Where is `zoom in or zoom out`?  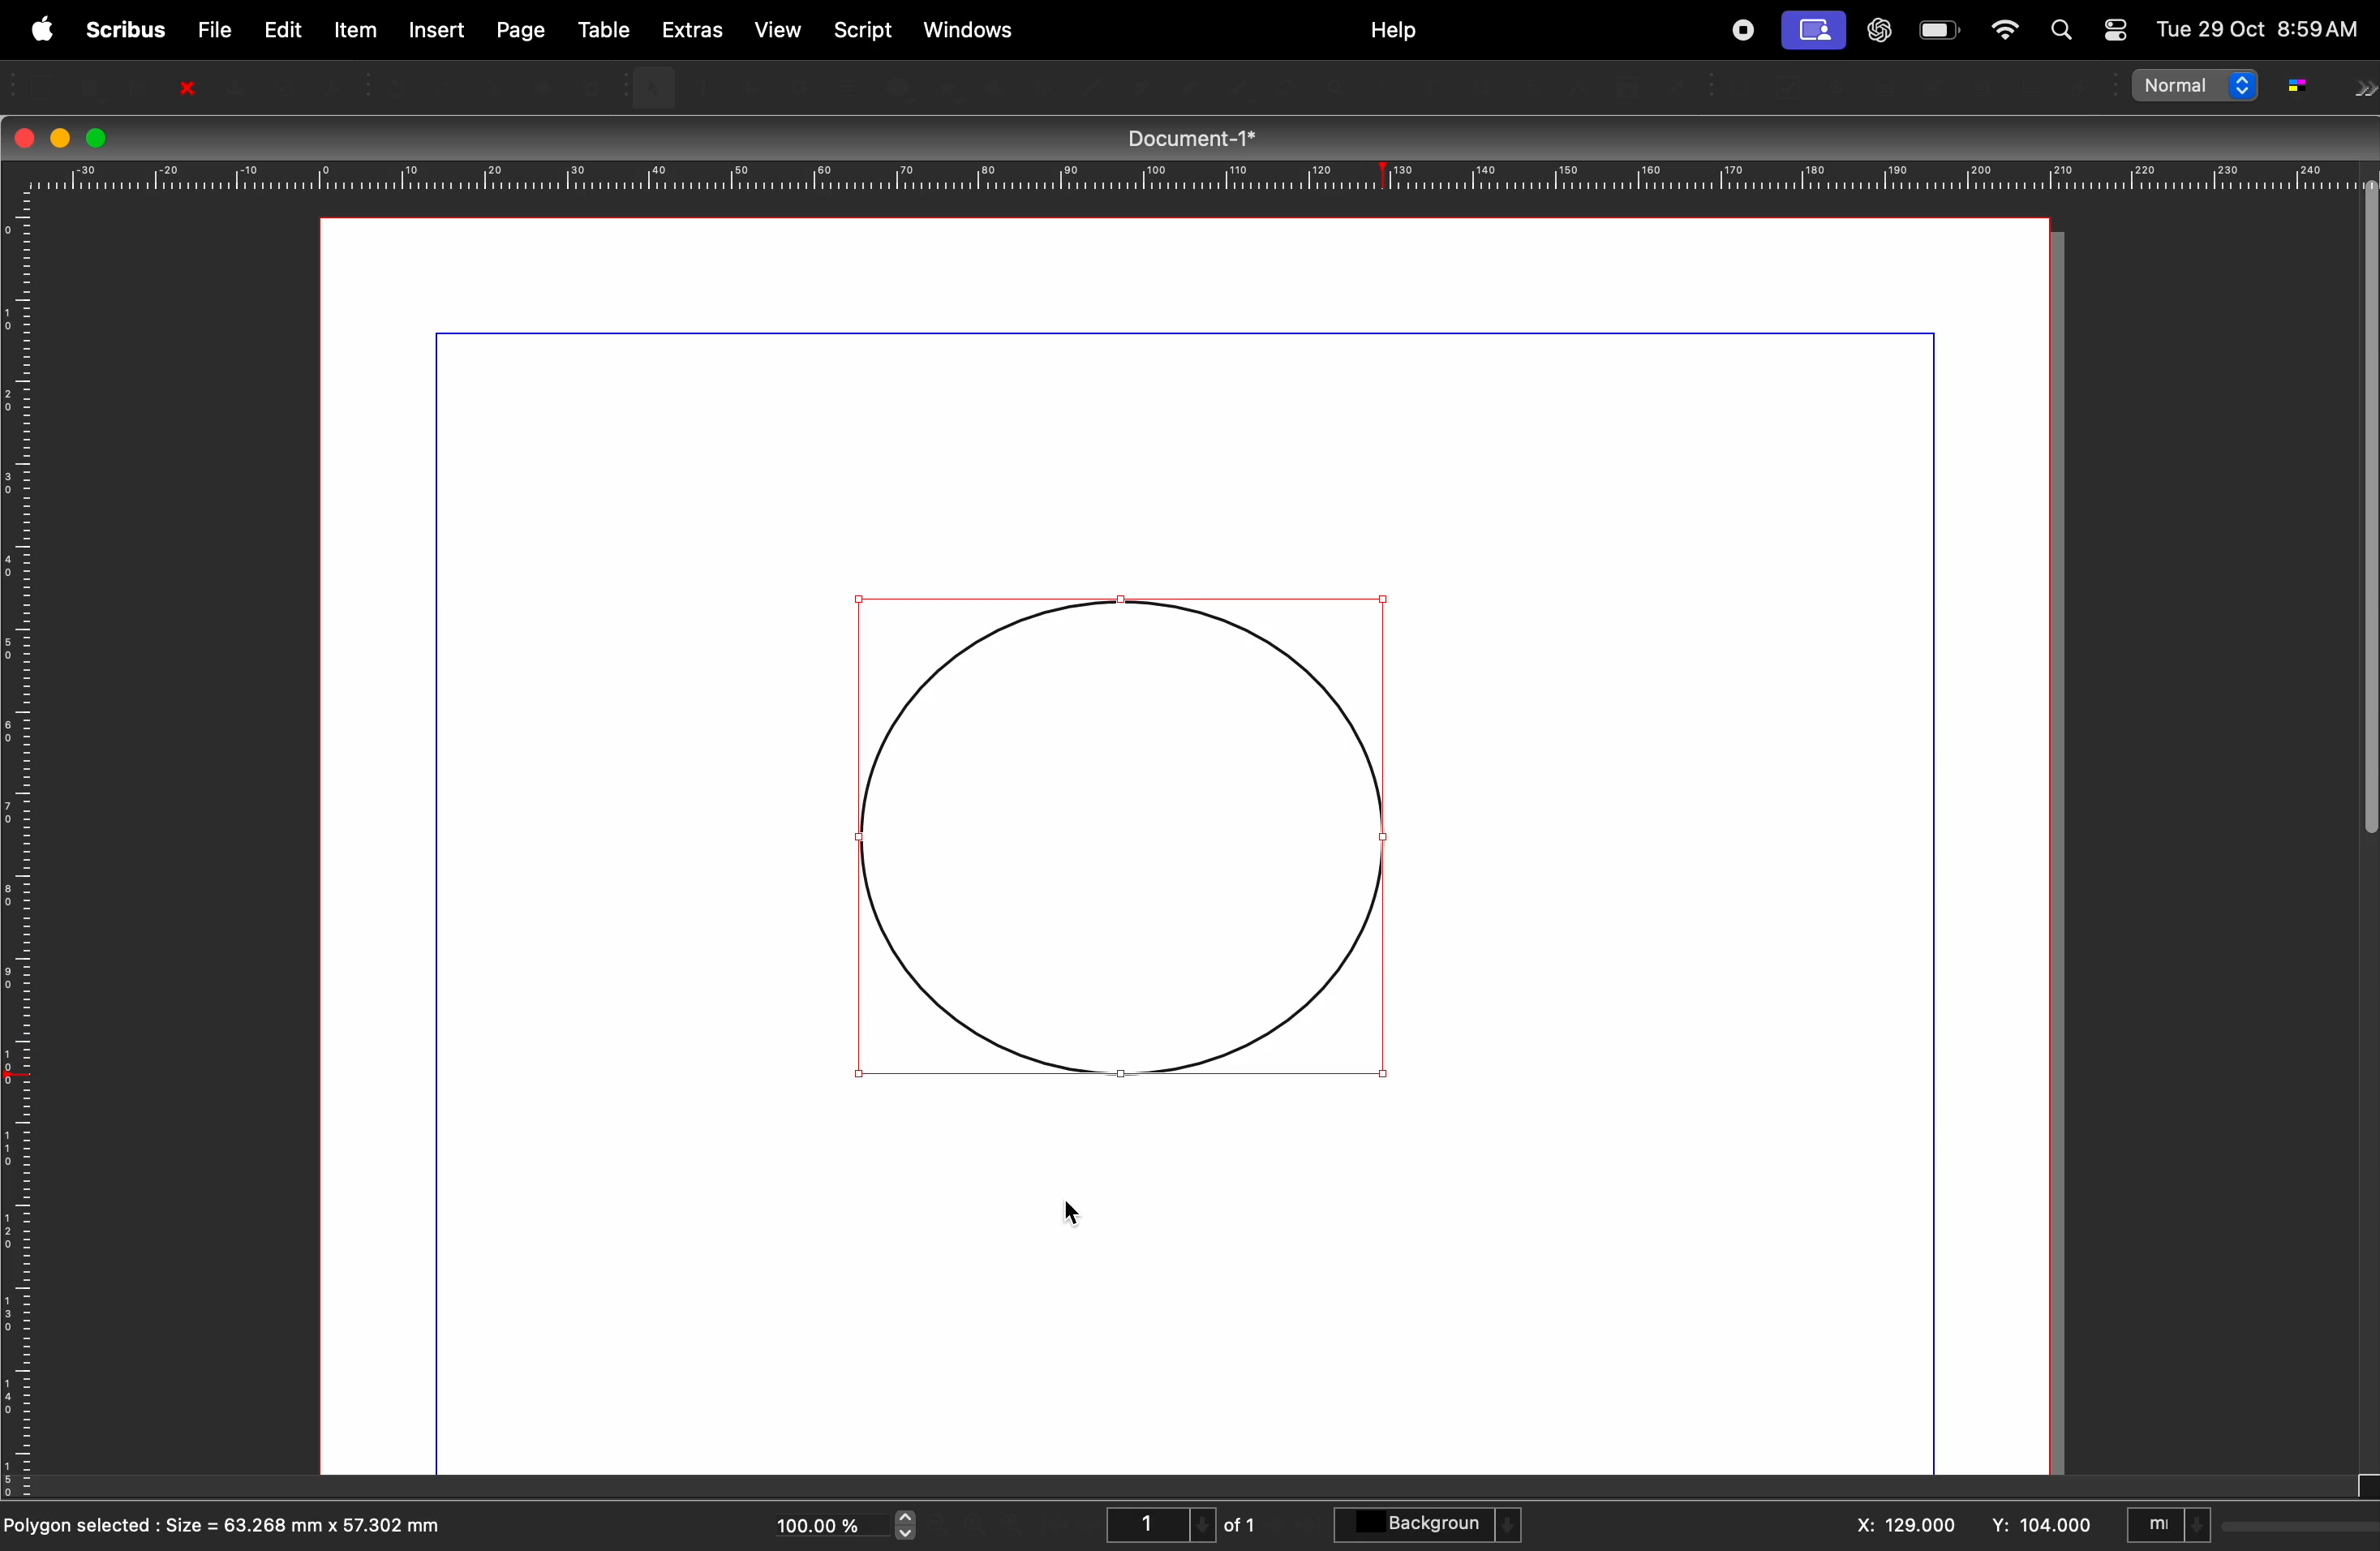 zoom in or zoom out is located at coordinates (1337, 88).